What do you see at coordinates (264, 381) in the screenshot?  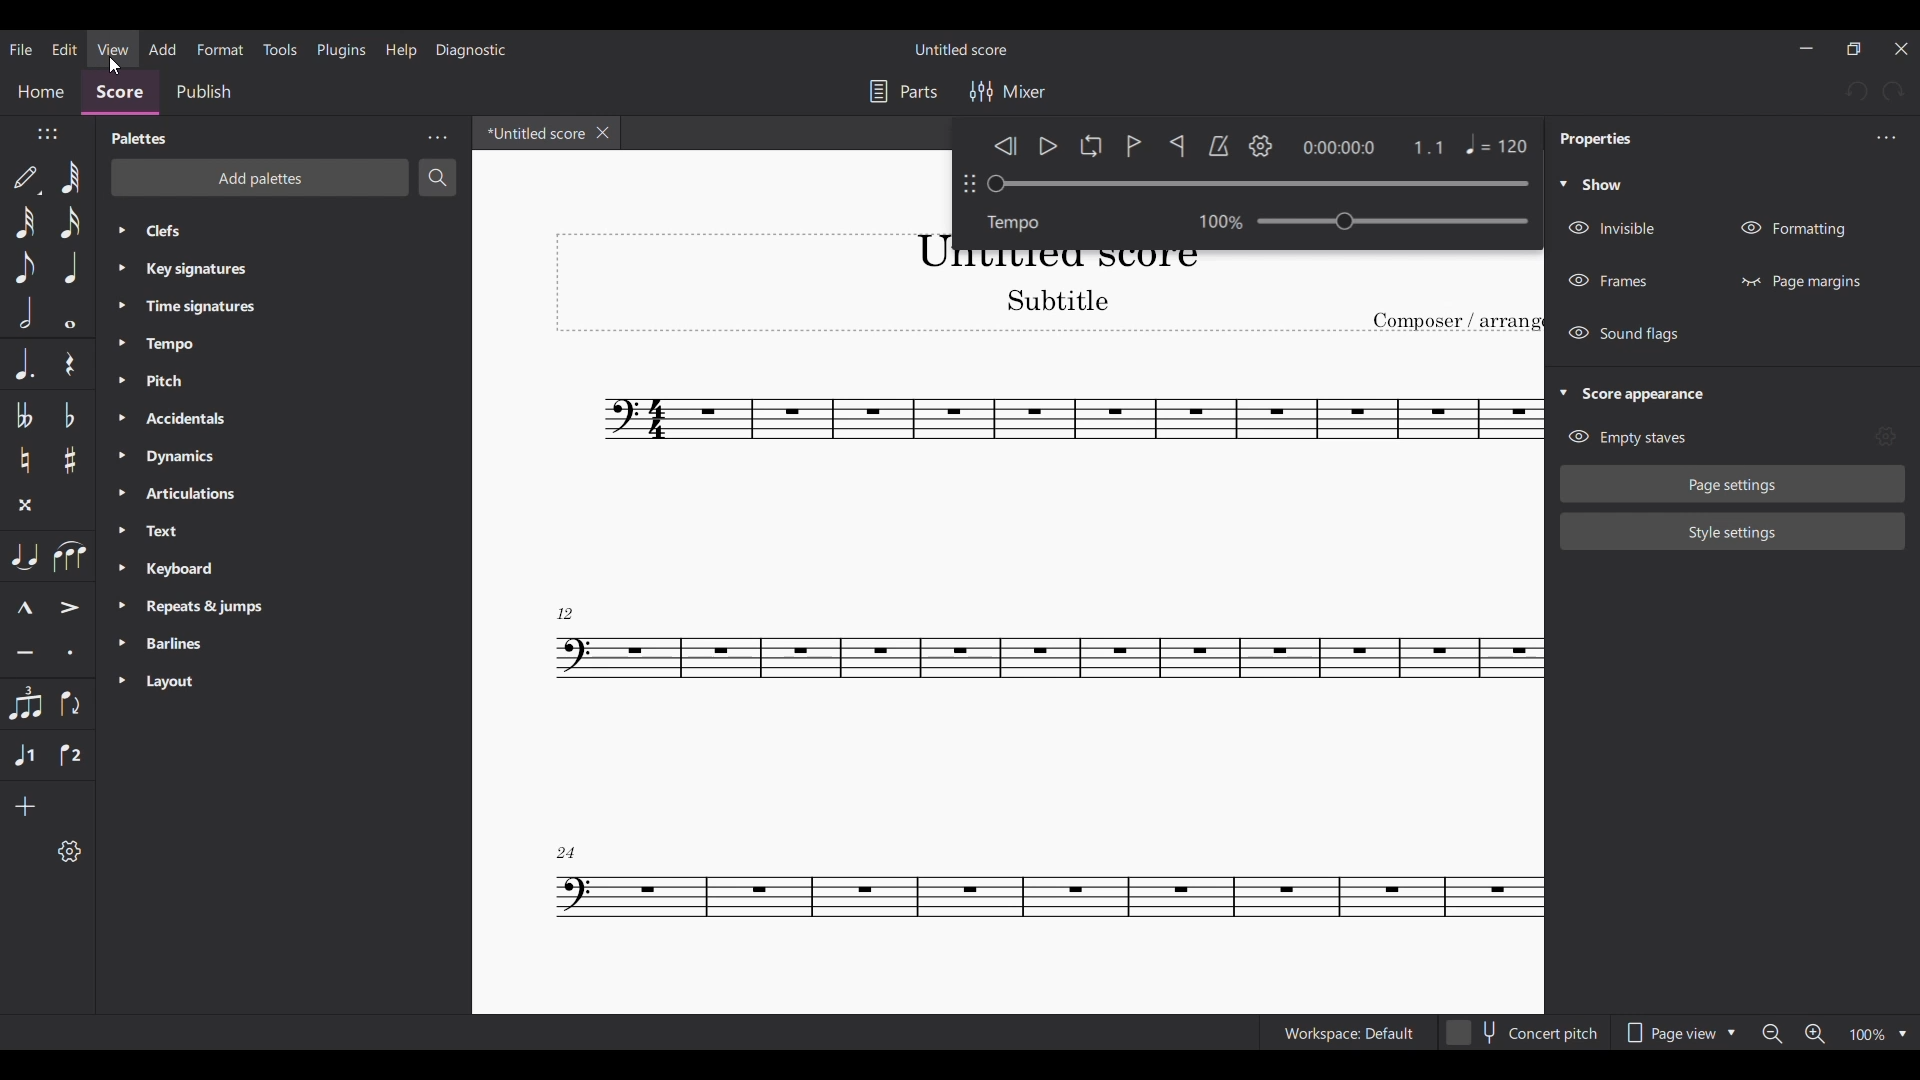 I see `Pitch` at bounding box center [264, 381].